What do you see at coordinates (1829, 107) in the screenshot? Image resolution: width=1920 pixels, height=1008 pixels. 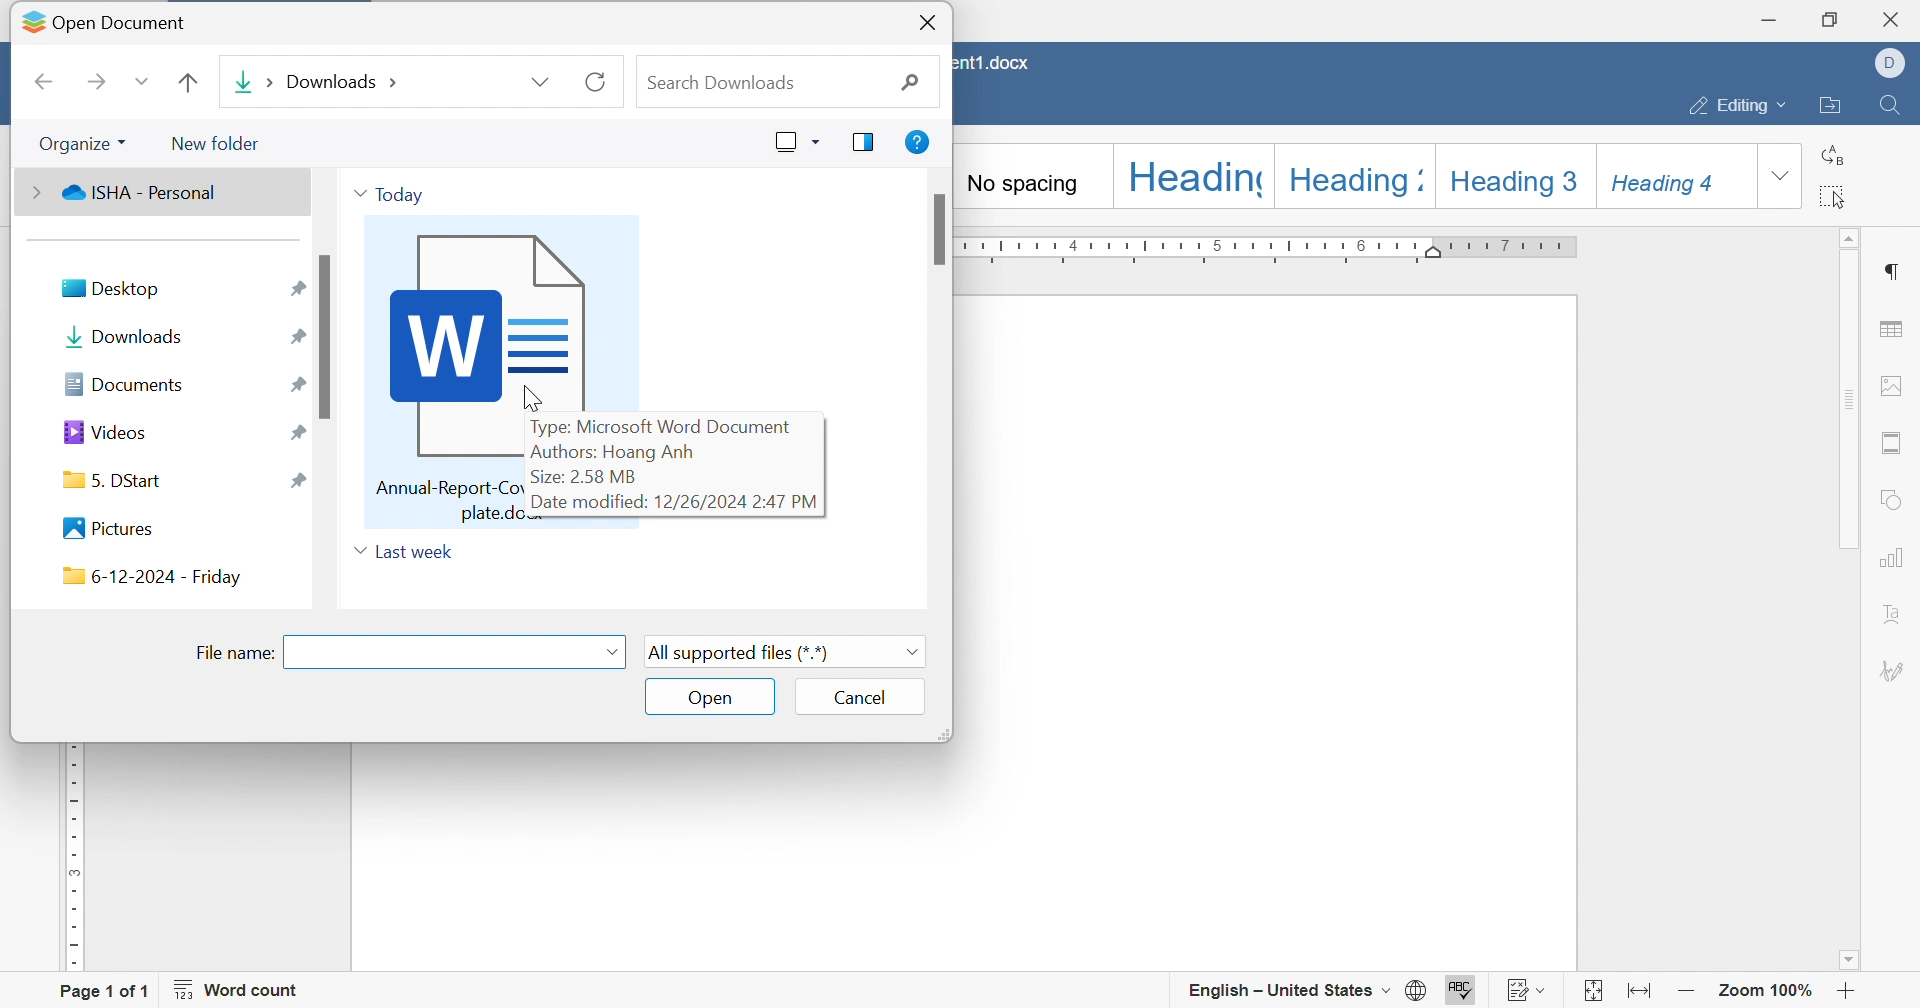 I see `open file location` at bounding box center [1829, 107].